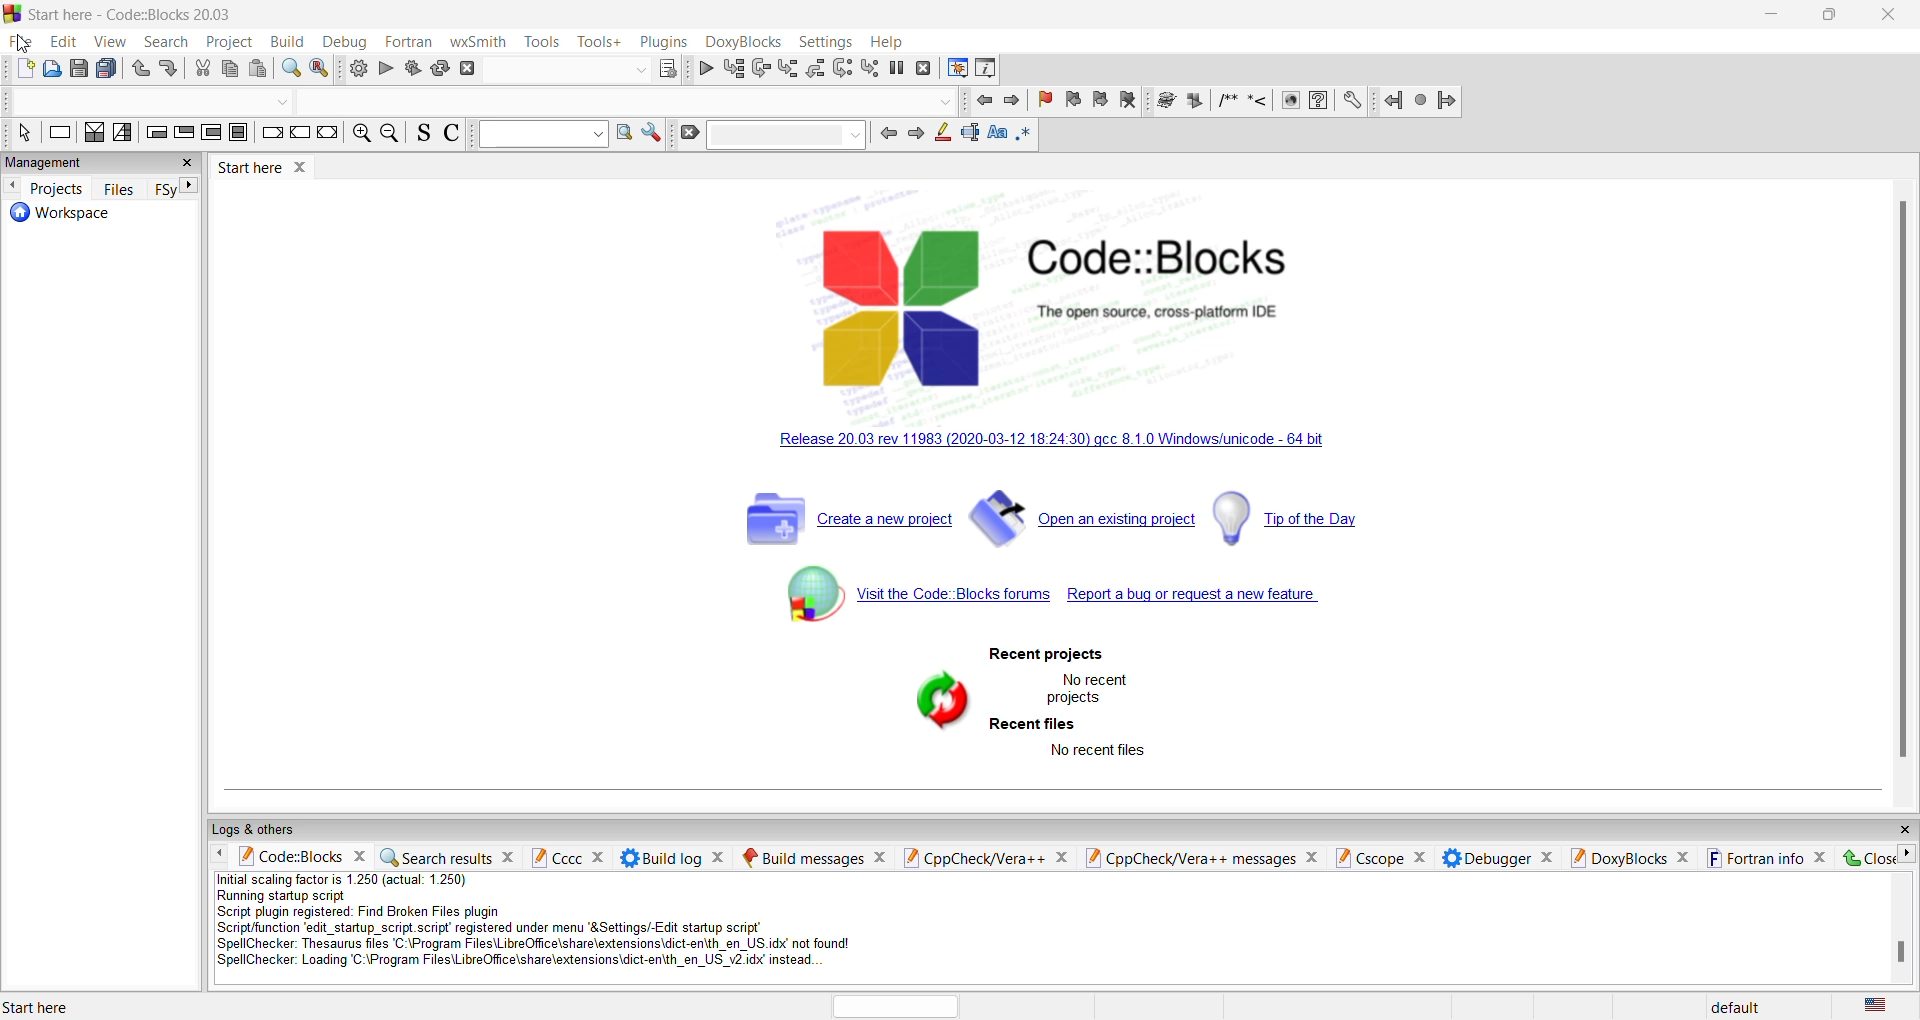 The height and width of the screenshot is (1020, 1920). What do you see at coordinates (599, 42) in the screenshot?
I see `tools plus` at bounding box center [599, 42].